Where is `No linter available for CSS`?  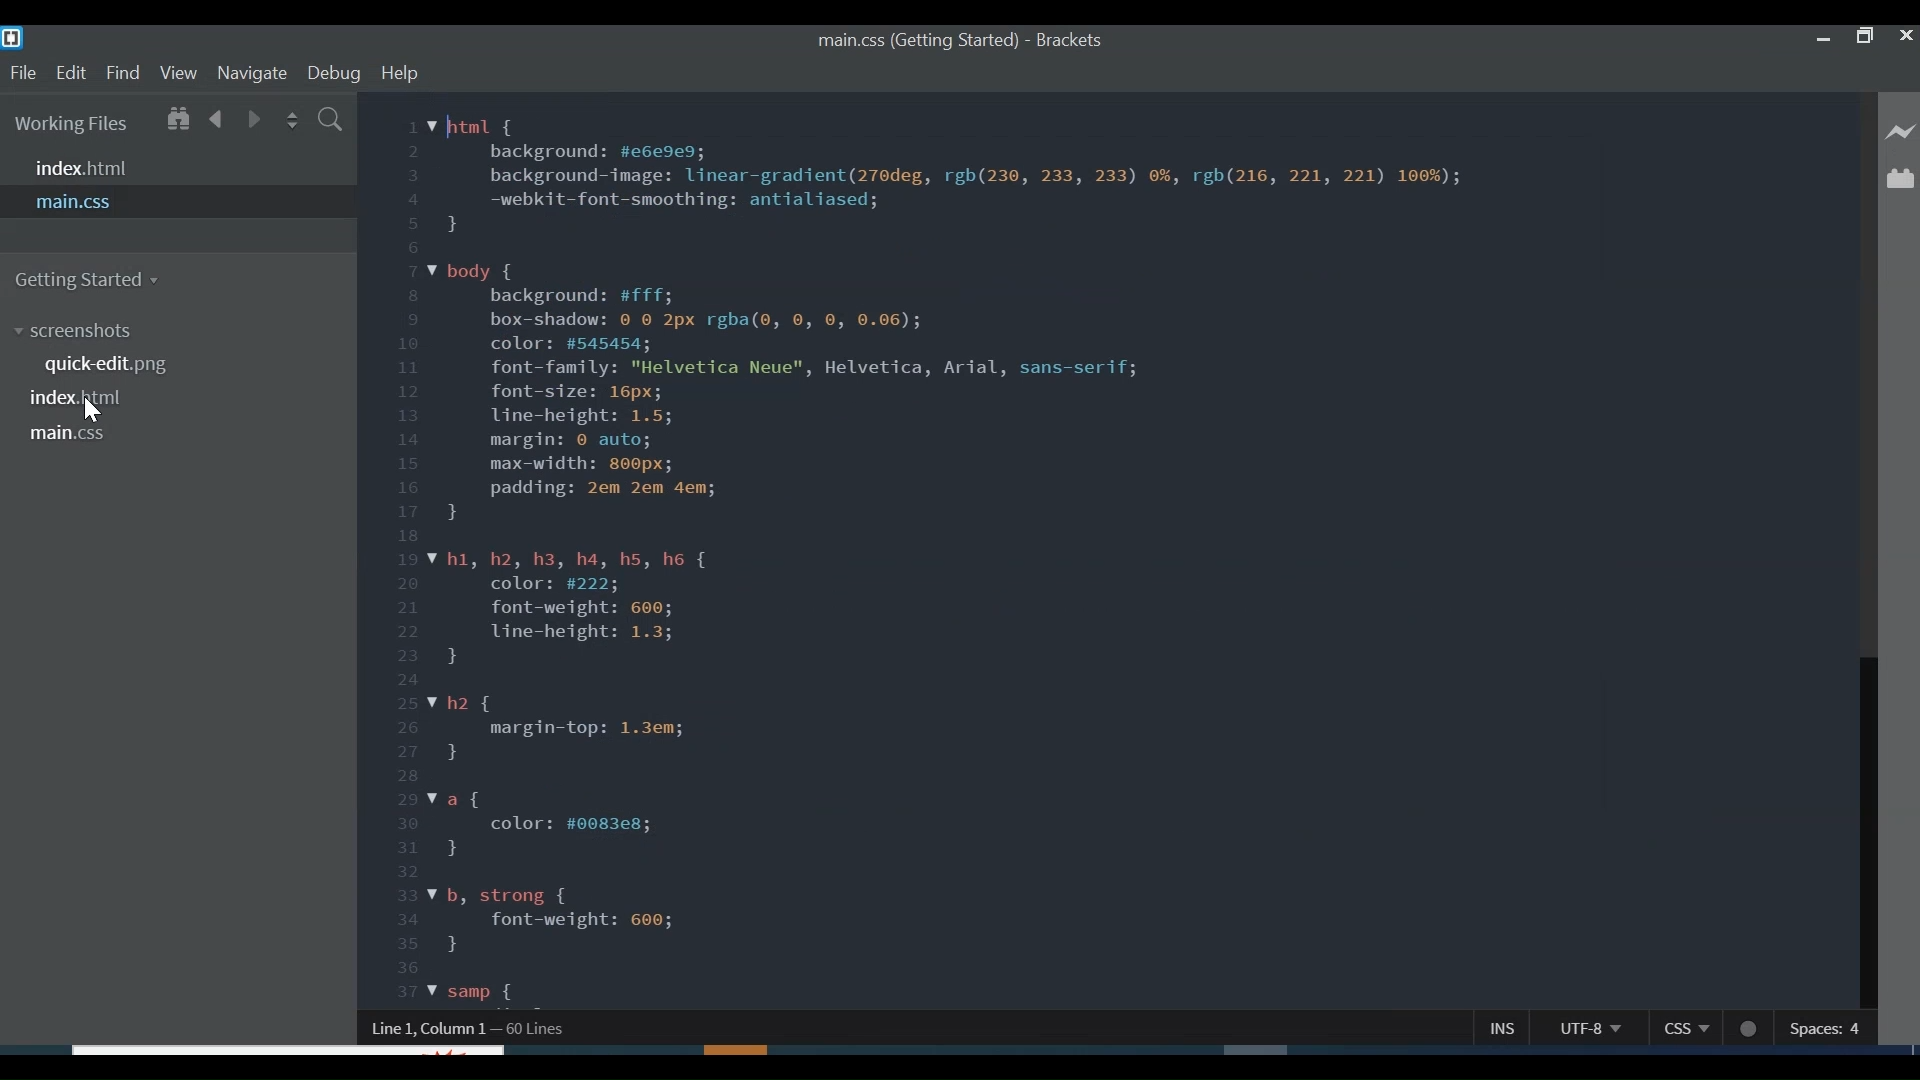
No linter available for CSS is located at coordinates (1754, 1029).